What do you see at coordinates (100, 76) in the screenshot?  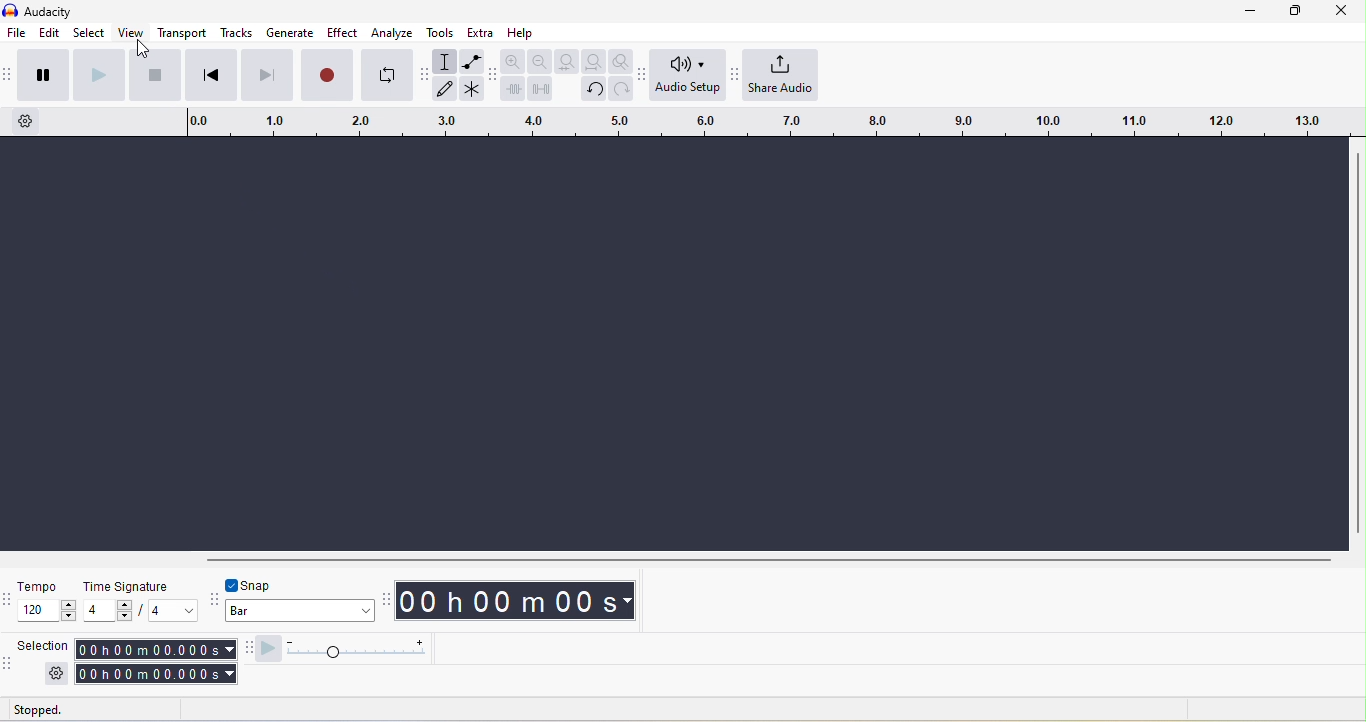 I see `play` at bounding box center [100, 76].